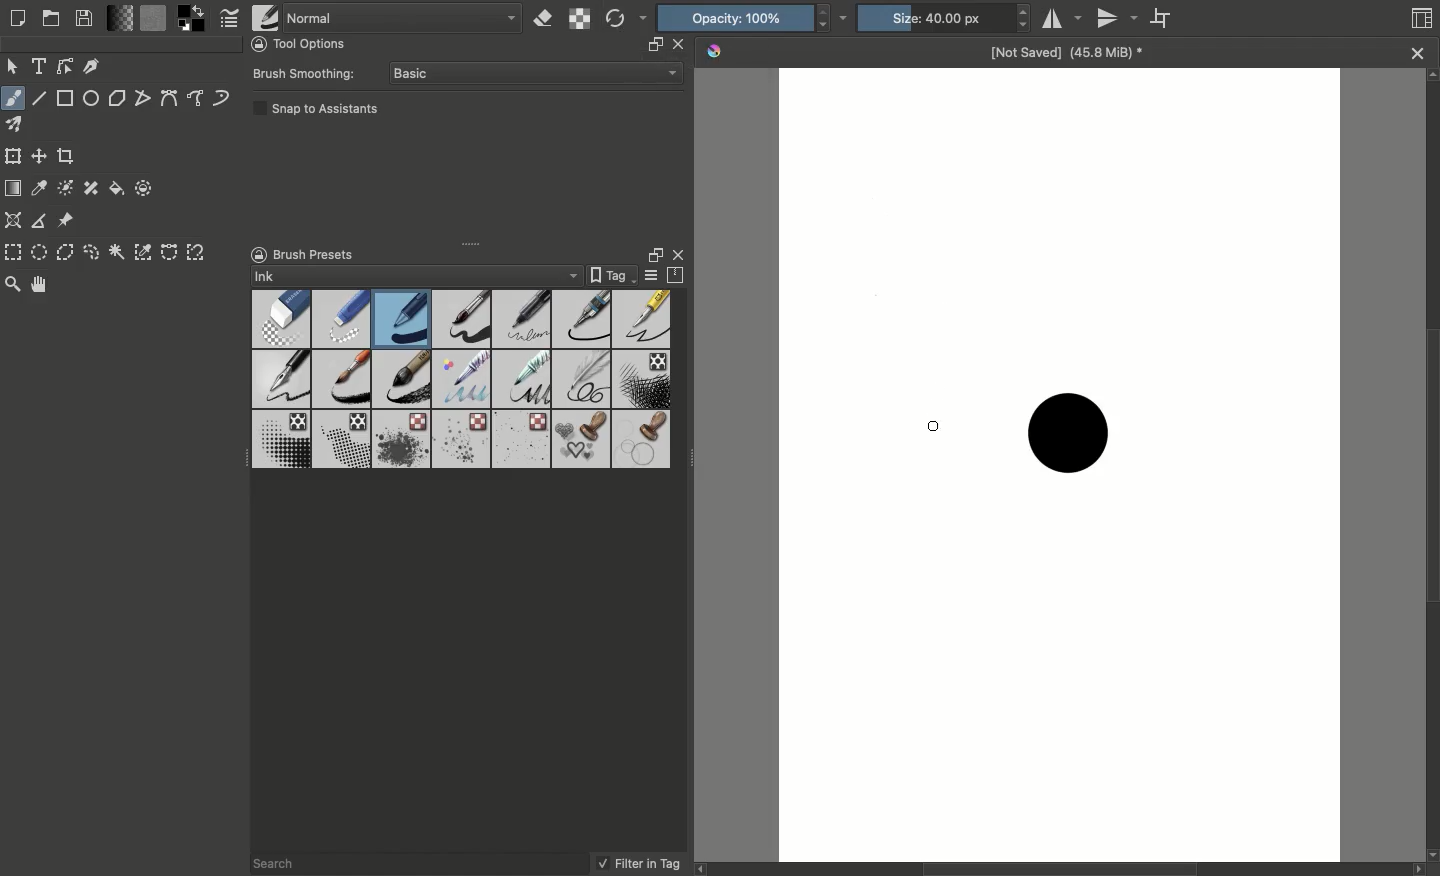  I want to click on Dynamic brush tool, so click(222, 98).